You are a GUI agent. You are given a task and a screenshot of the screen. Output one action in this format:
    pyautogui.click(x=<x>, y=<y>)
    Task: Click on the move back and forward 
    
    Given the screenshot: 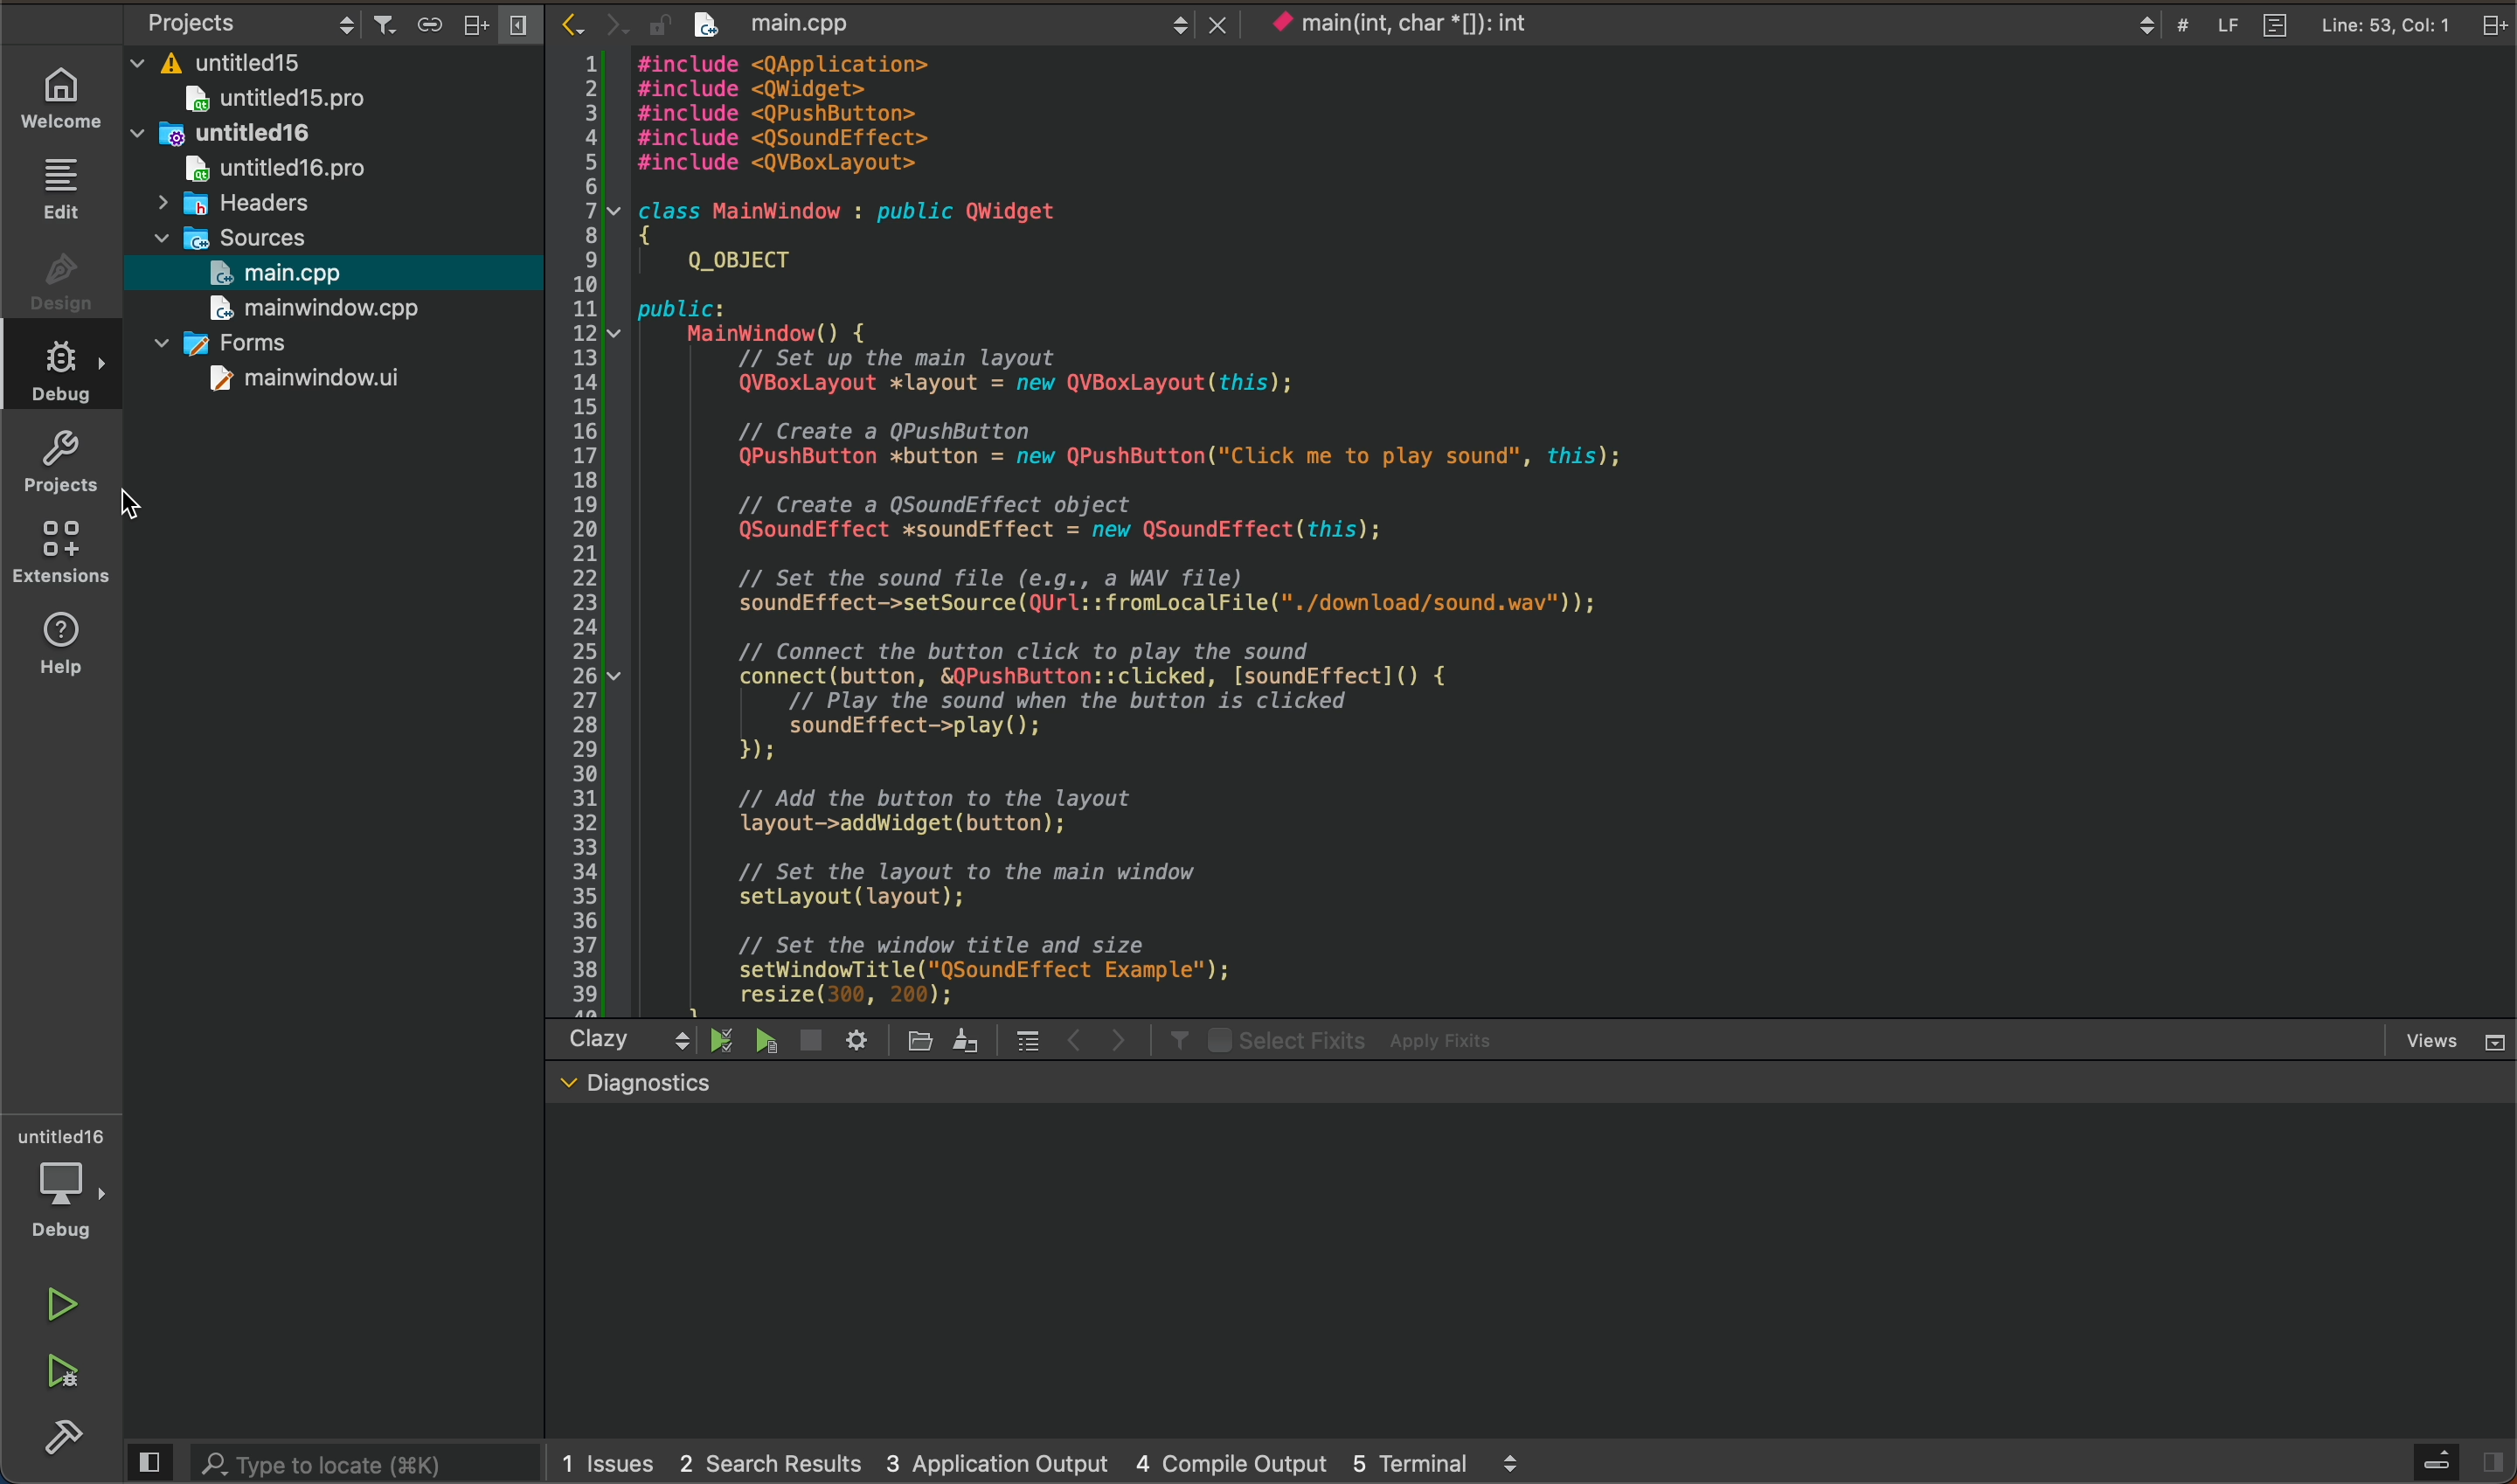 What is the action you would take?
    pyautogui.click(x=1092, y=1039)
    